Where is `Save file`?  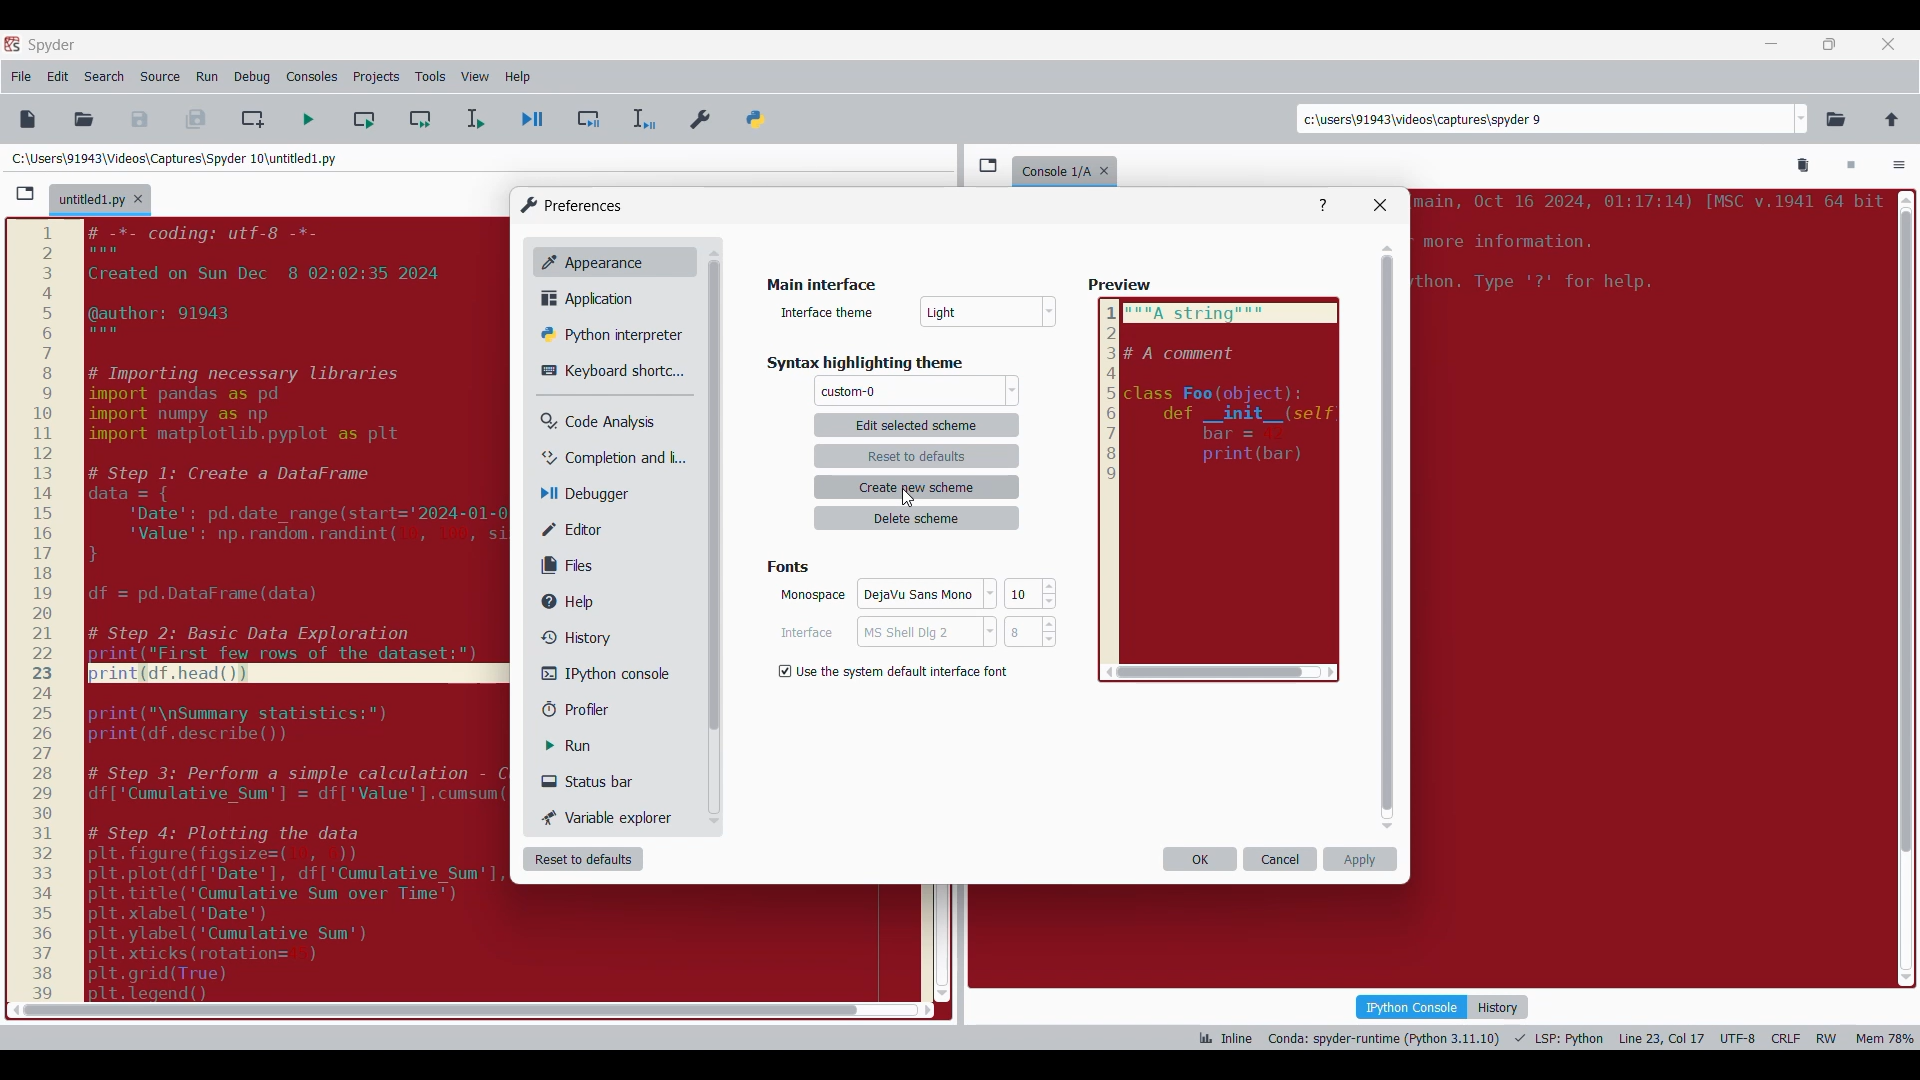 Save file is located at coordinates (141, 119).